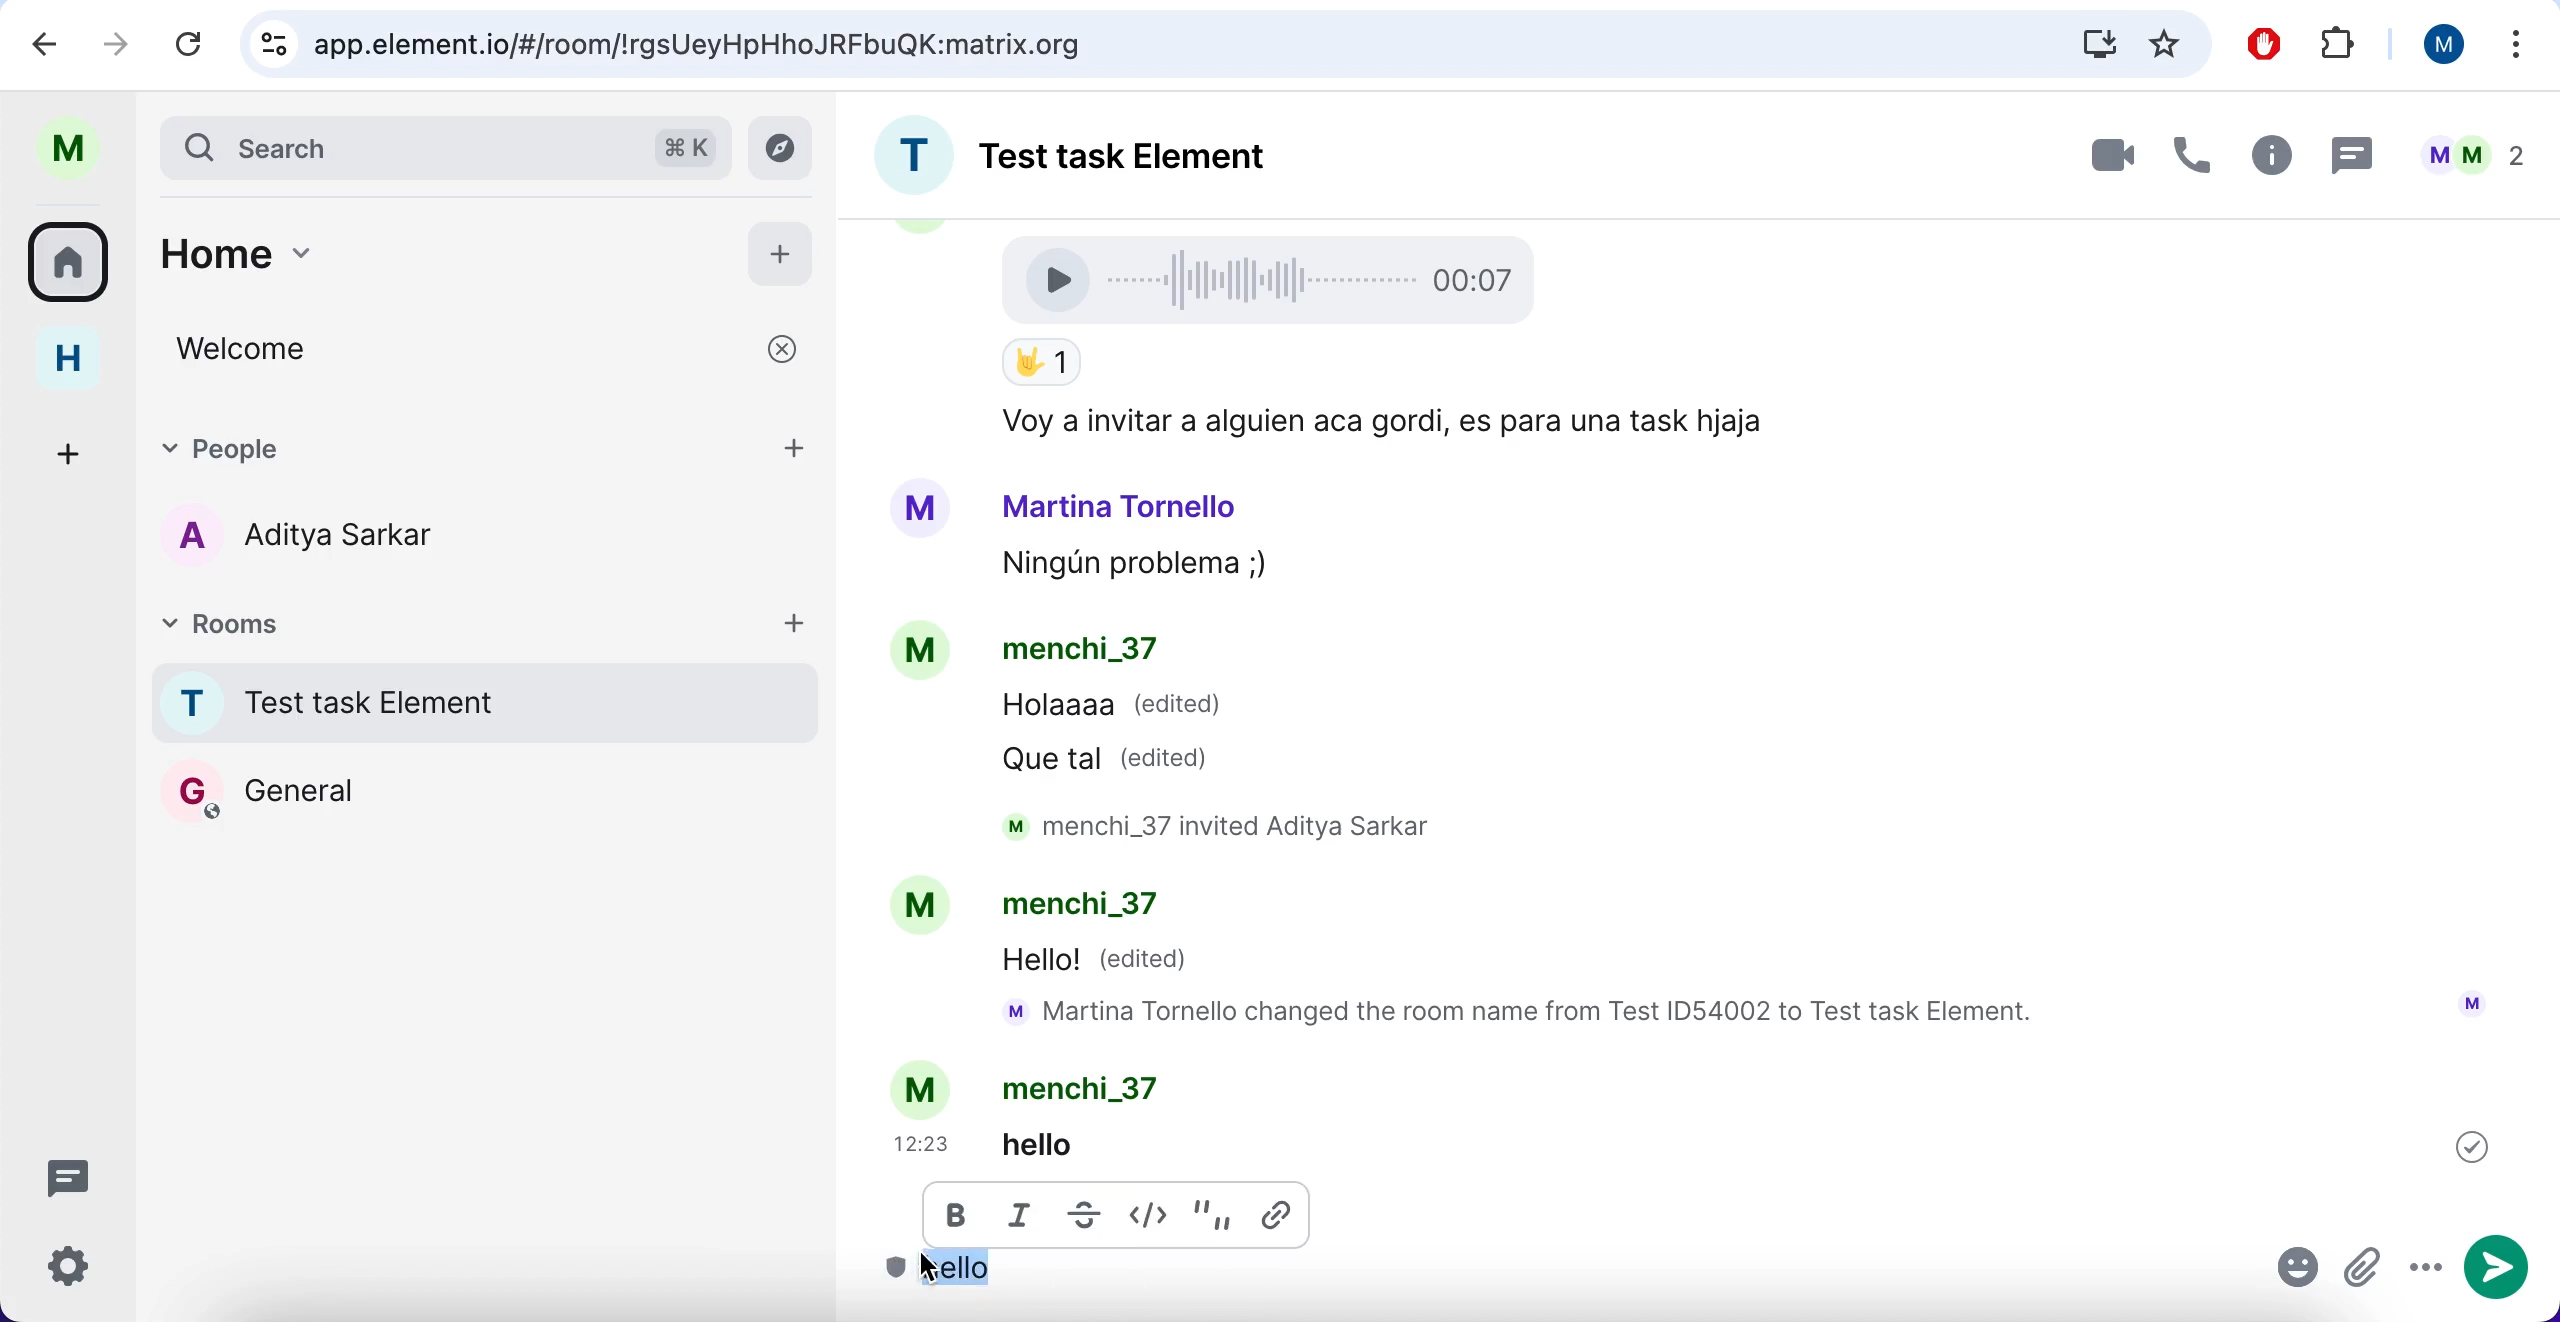 The height and width of the screenshot is (1322, 2560). Describe the element at coordinates (1131, 45) in the screenshot. I see `google search bar` at that location.